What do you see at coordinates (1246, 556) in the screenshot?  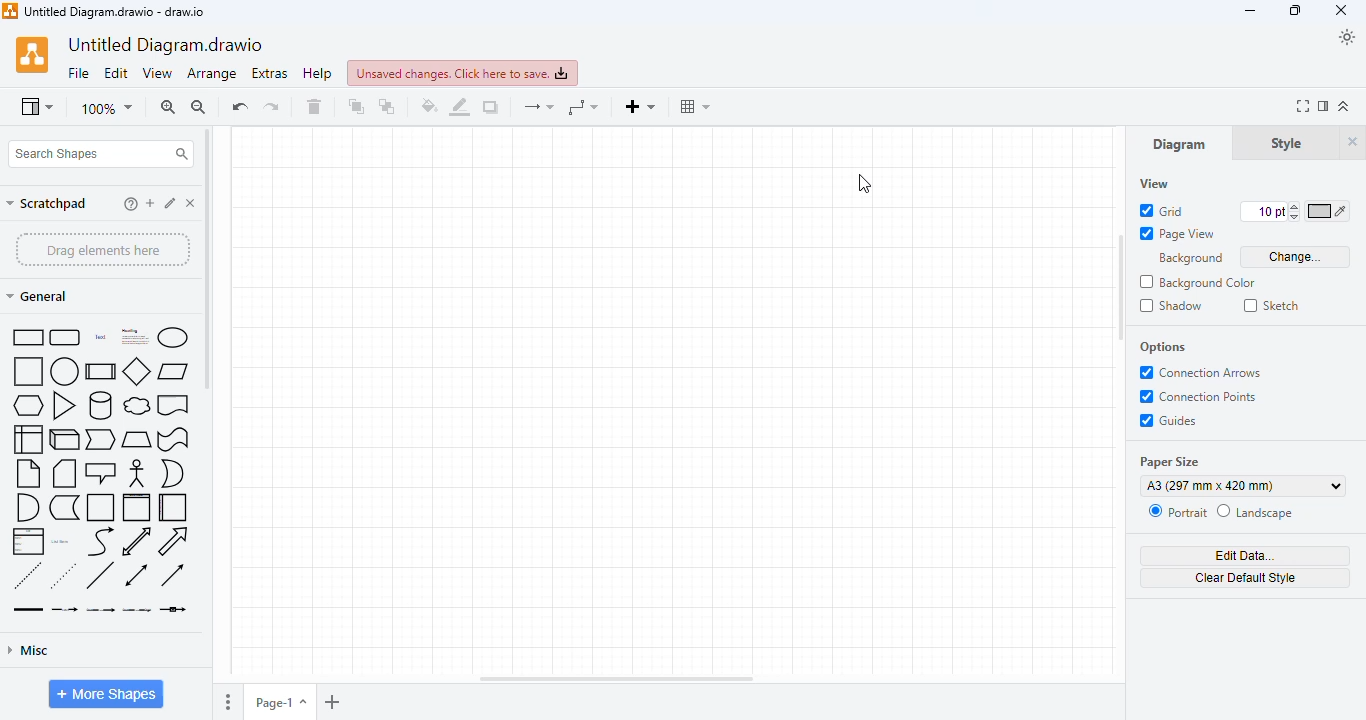 I see `edit data` at bounding box center [1246, 556].